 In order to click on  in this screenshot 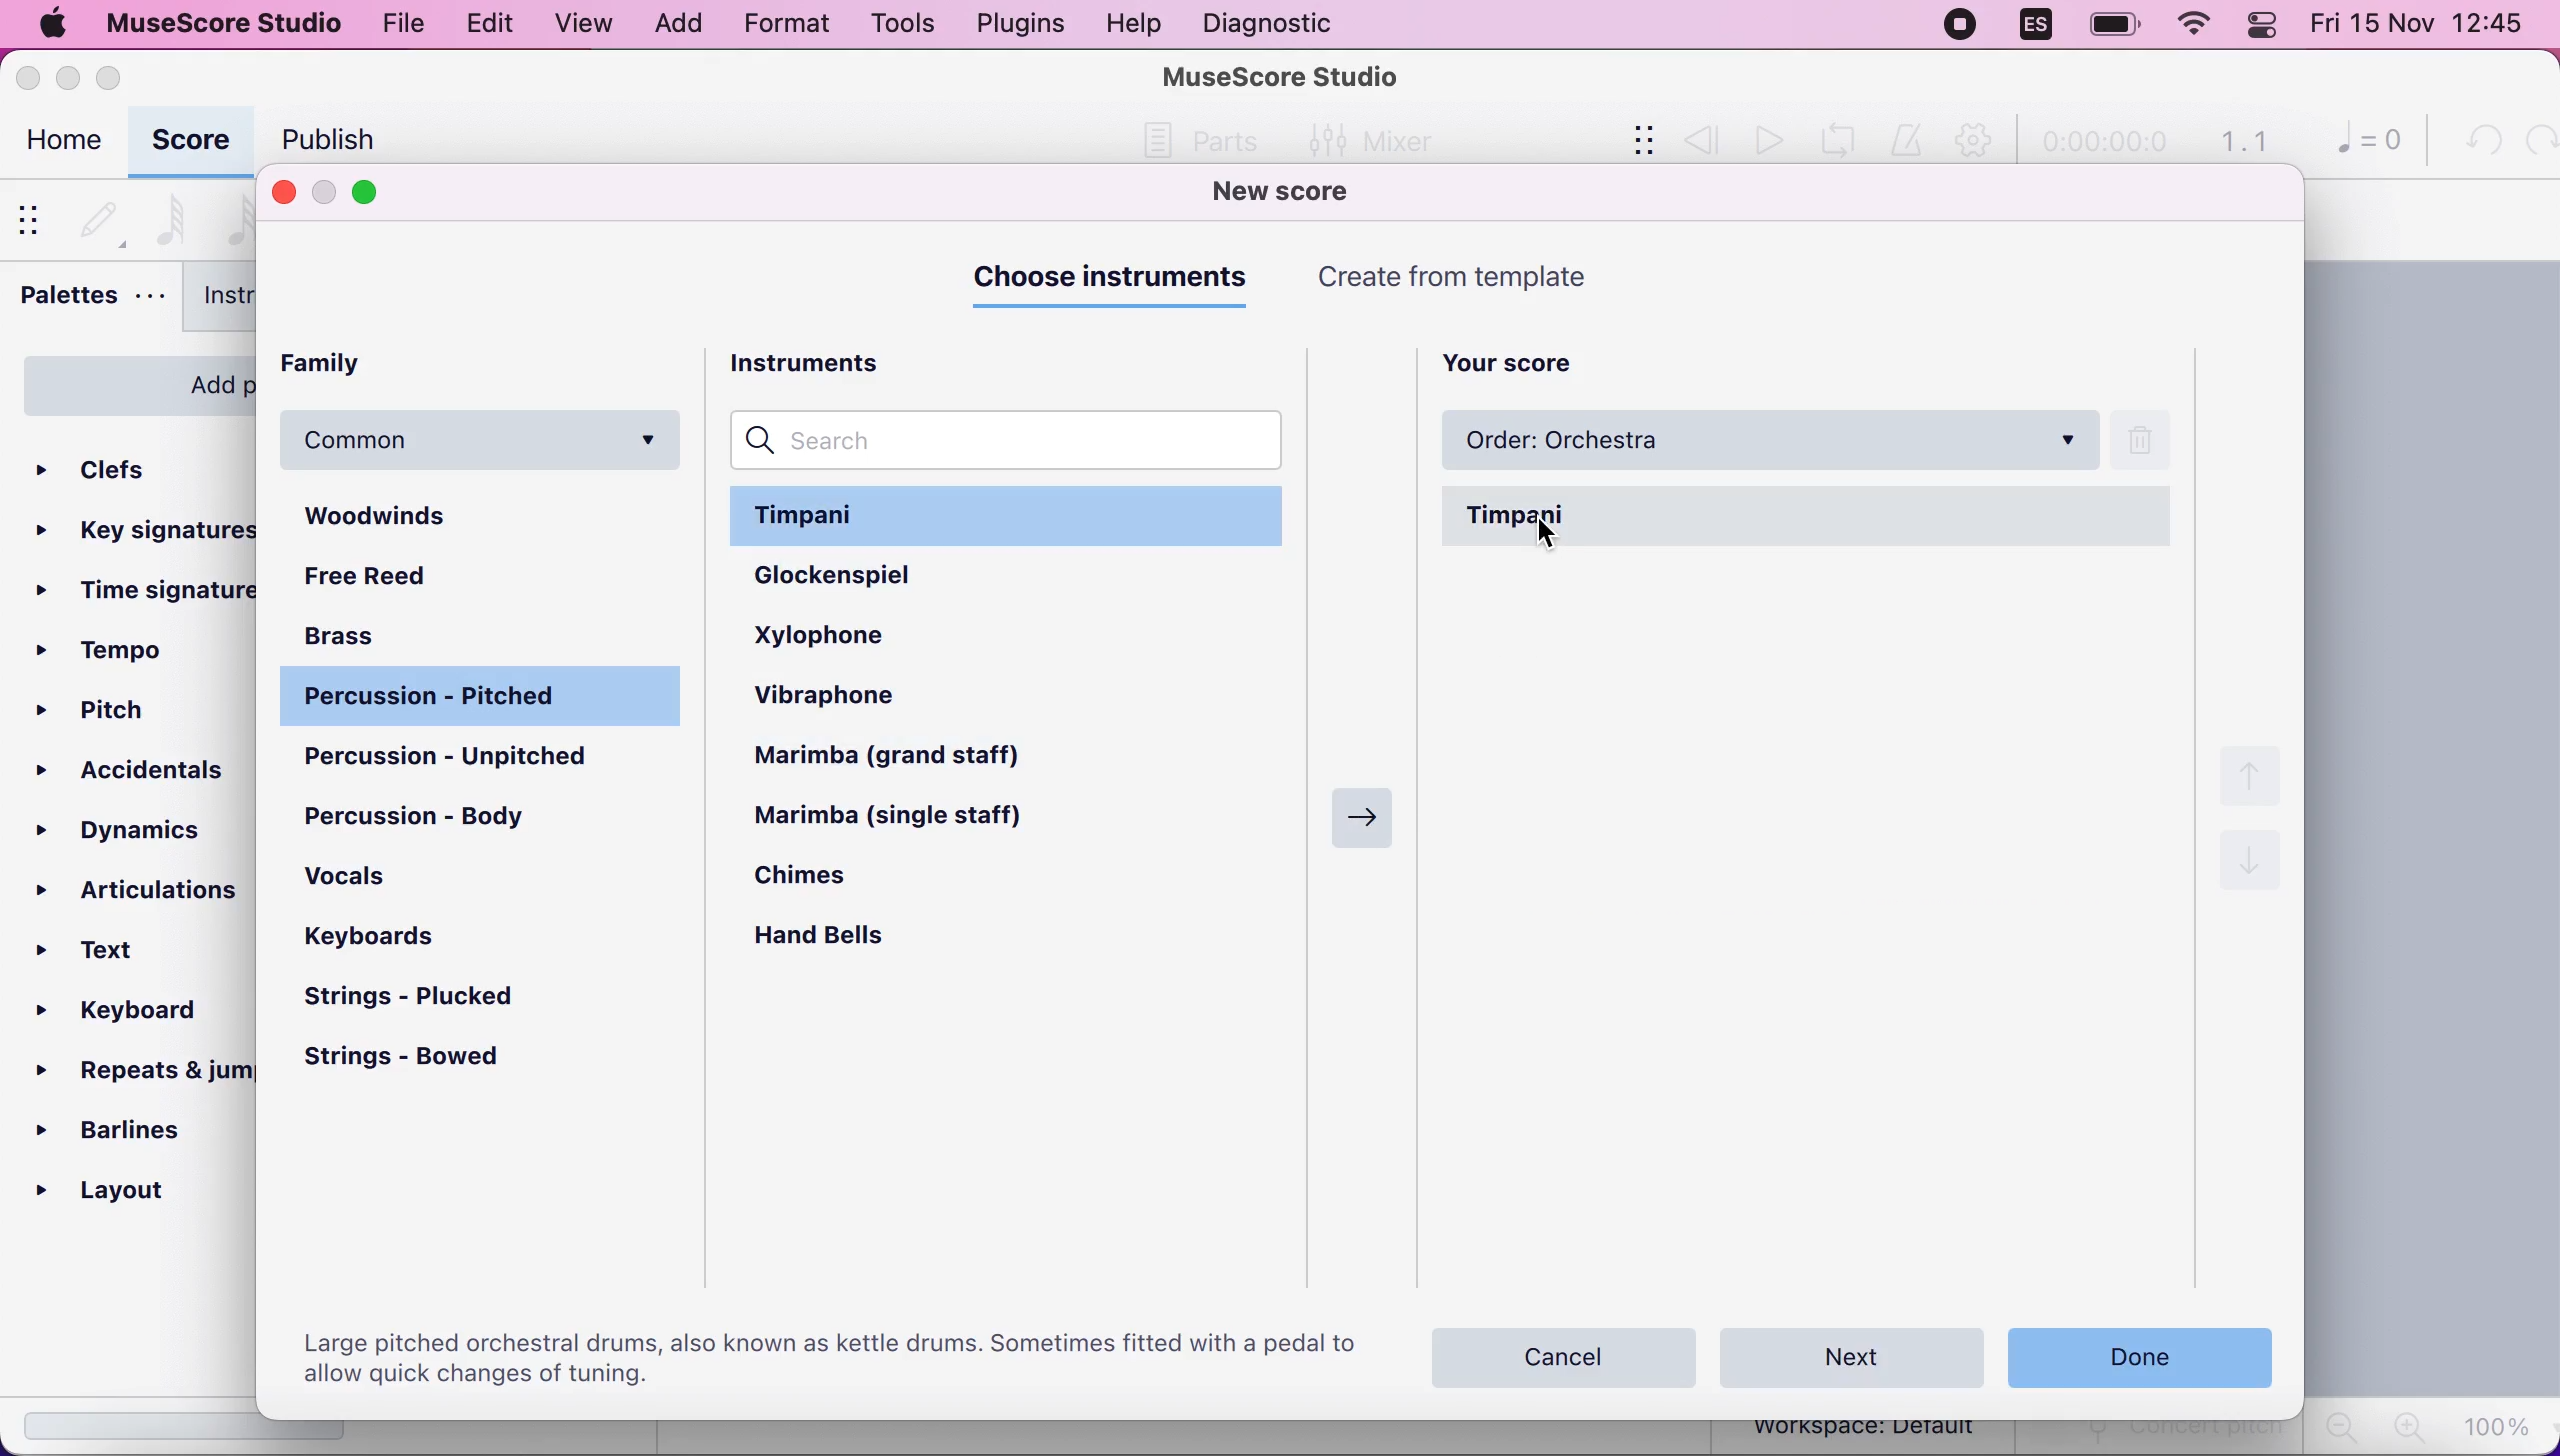, I will do `click(1212, 141)`.